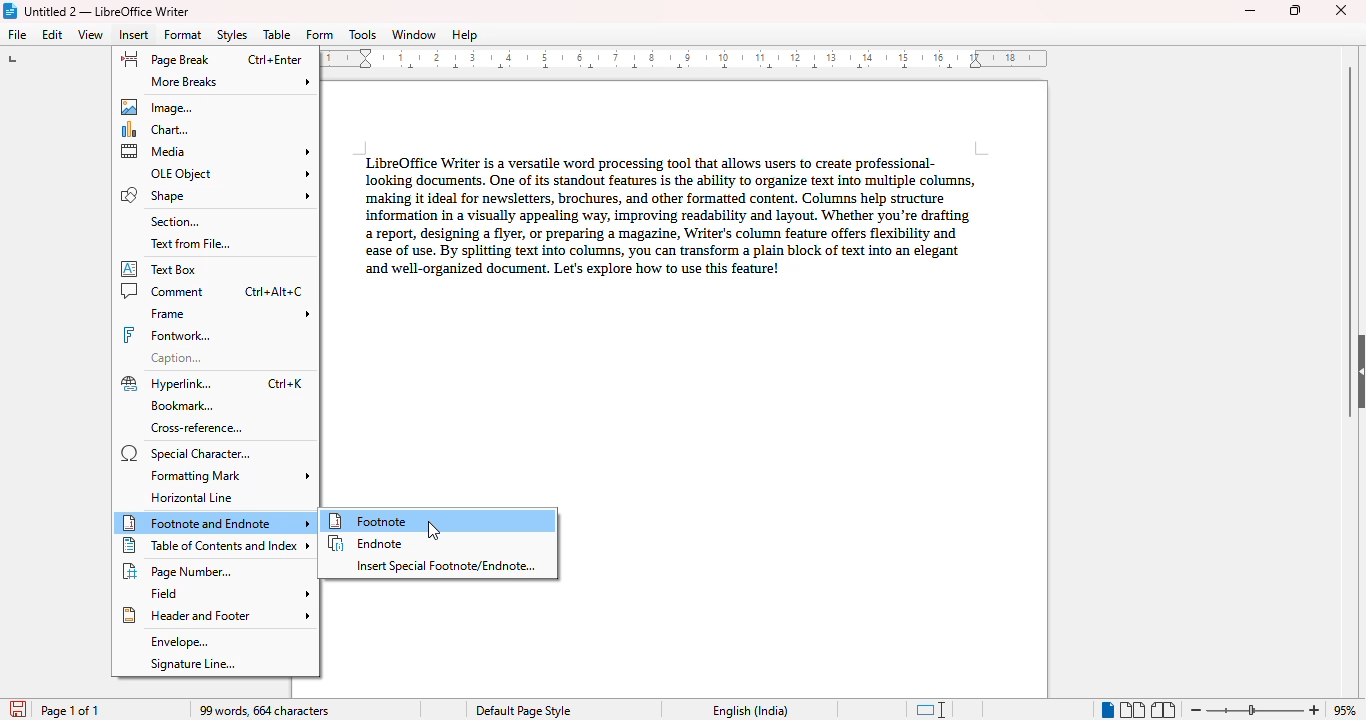 The width and height of the screenshot is (1366, 720). What do you see at coordinates (931, 709) in the screenshot?
I see `standard selection` at bounding box center [931, 709].